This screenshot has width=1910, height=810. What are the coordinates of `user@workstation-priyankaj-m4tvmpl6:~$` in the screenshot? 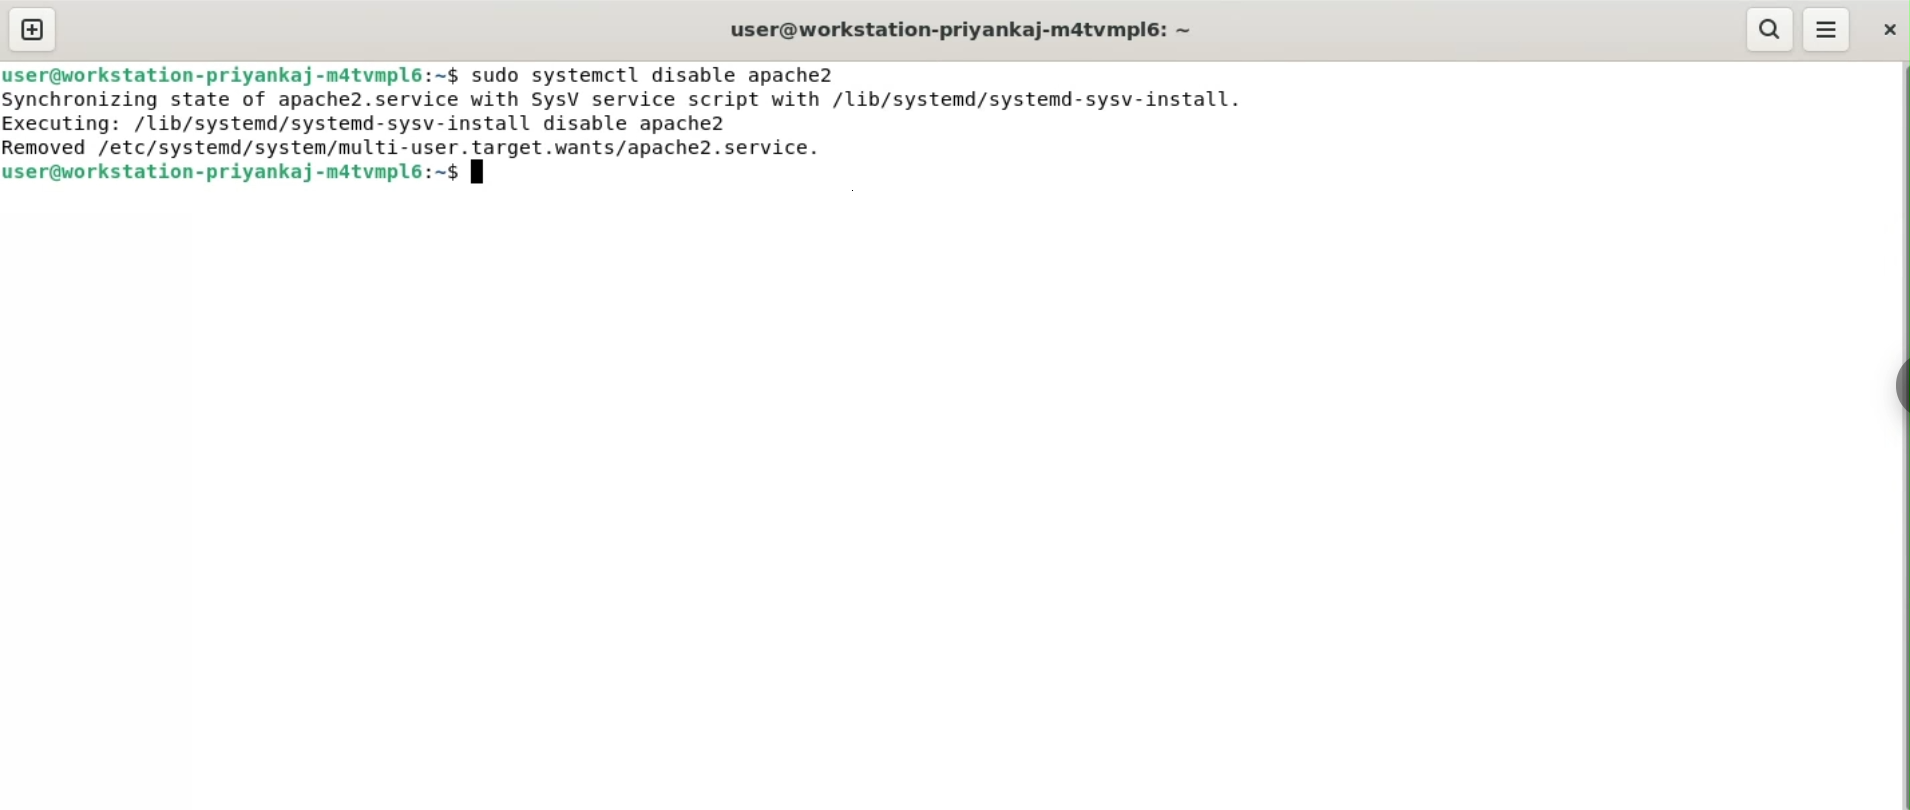 It's located at (230, 172).